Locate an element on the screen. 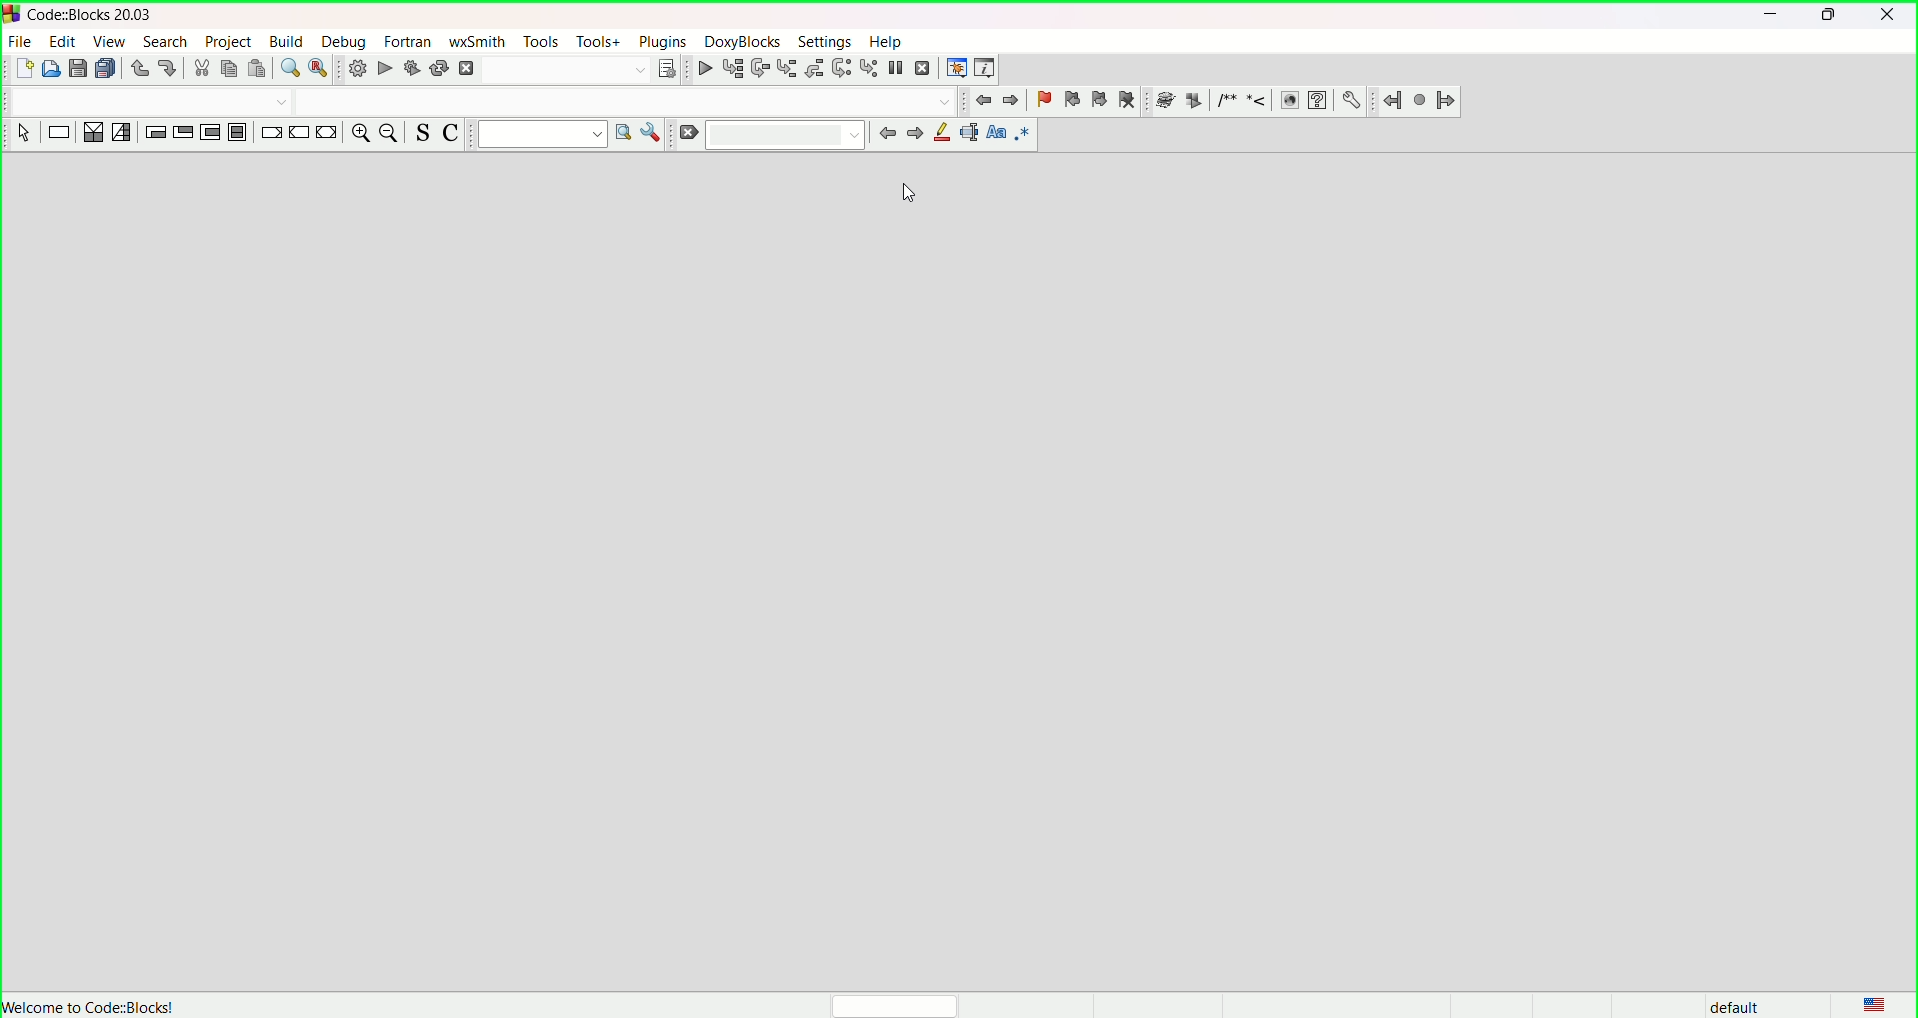  Run doxywizard is located at coordinates (1165, 100).